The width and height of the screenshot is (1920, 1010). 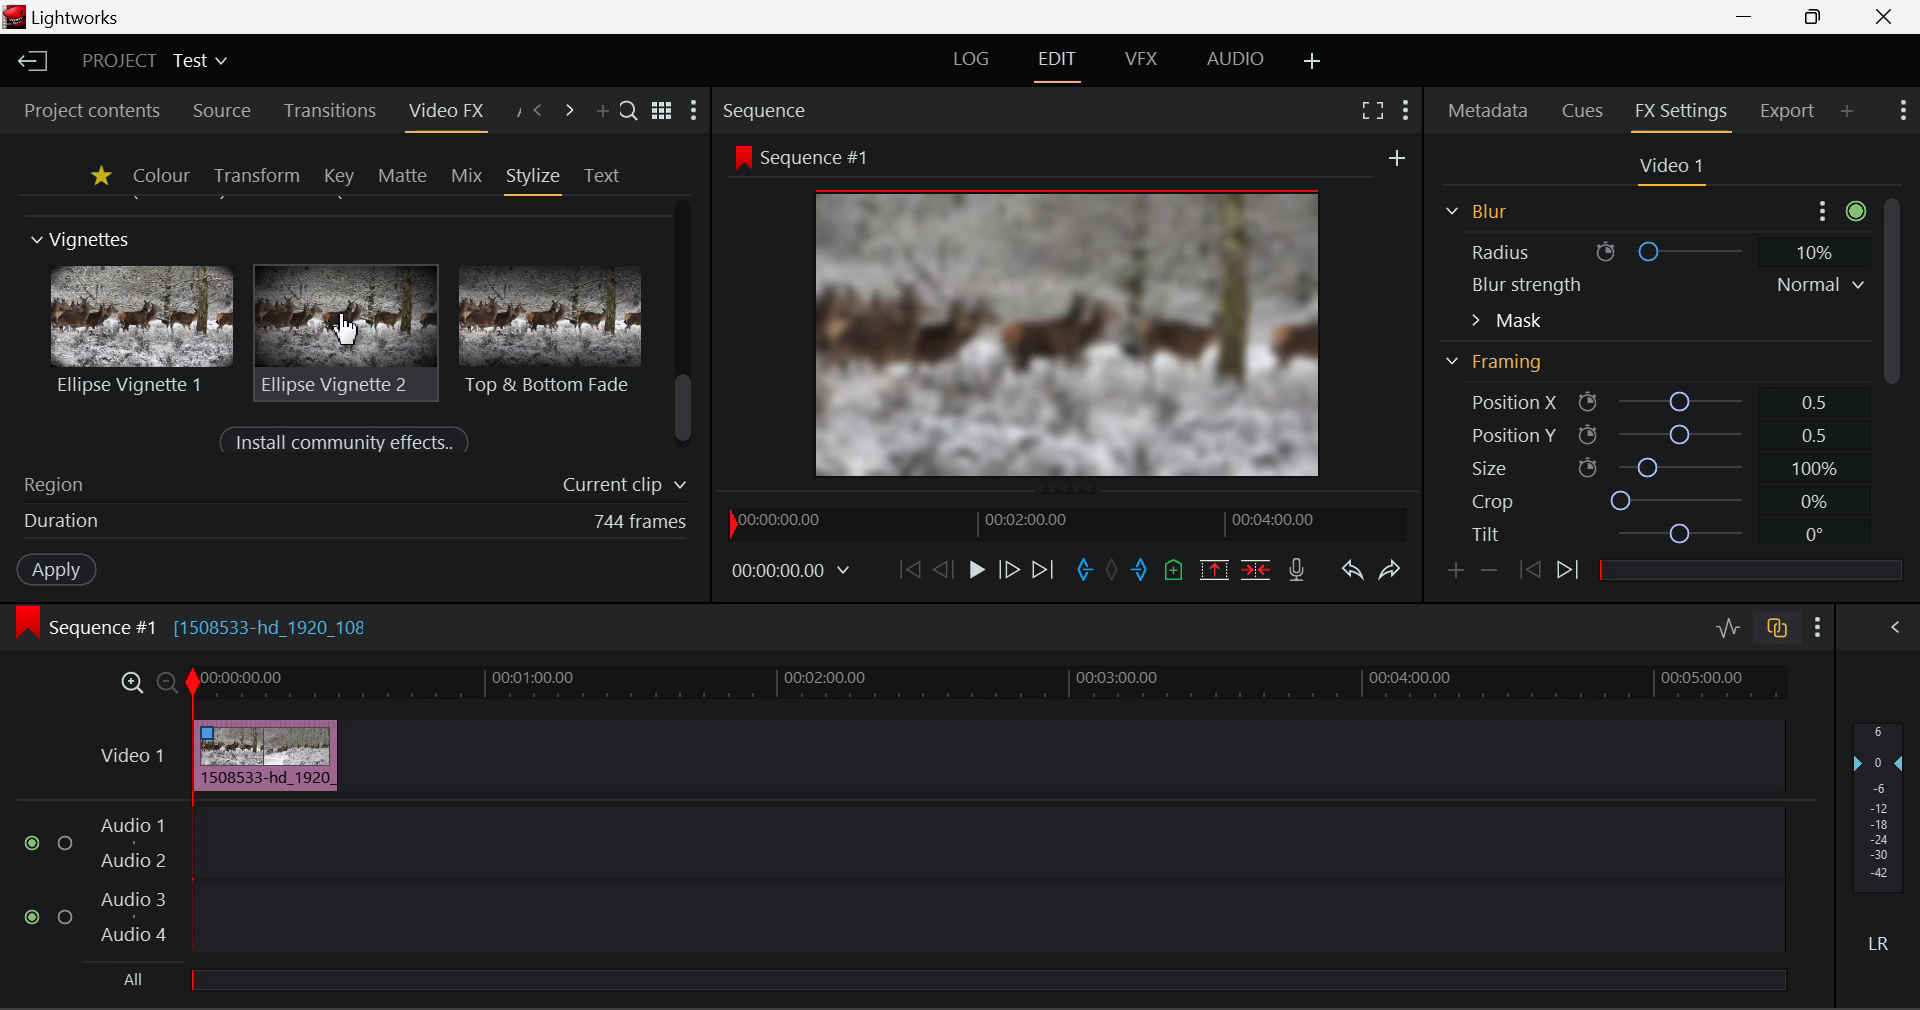 What do you see at coordinates (1644, 403) in the screenshot?
I see `Position X` at bounding box center [1644, 403].